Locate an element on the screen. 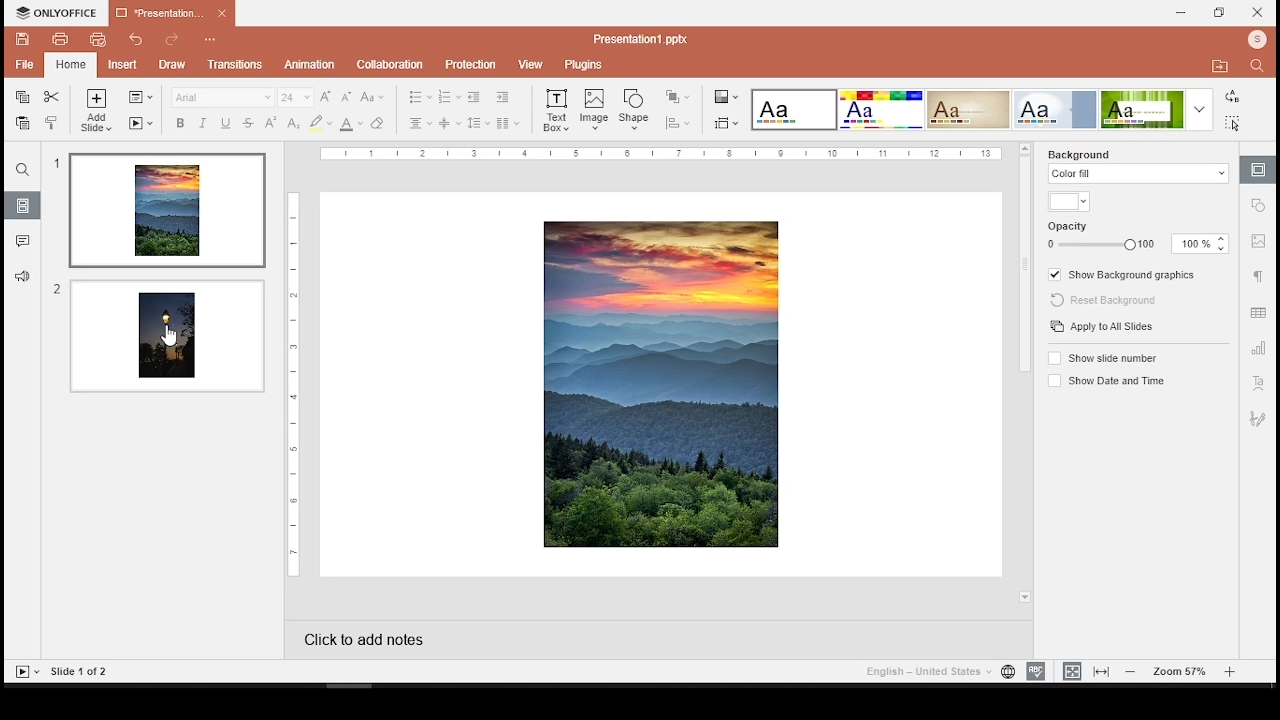 This screenshot has height=720, width=1280. Slide 1 0 2 is located at coordinates (91, 670).